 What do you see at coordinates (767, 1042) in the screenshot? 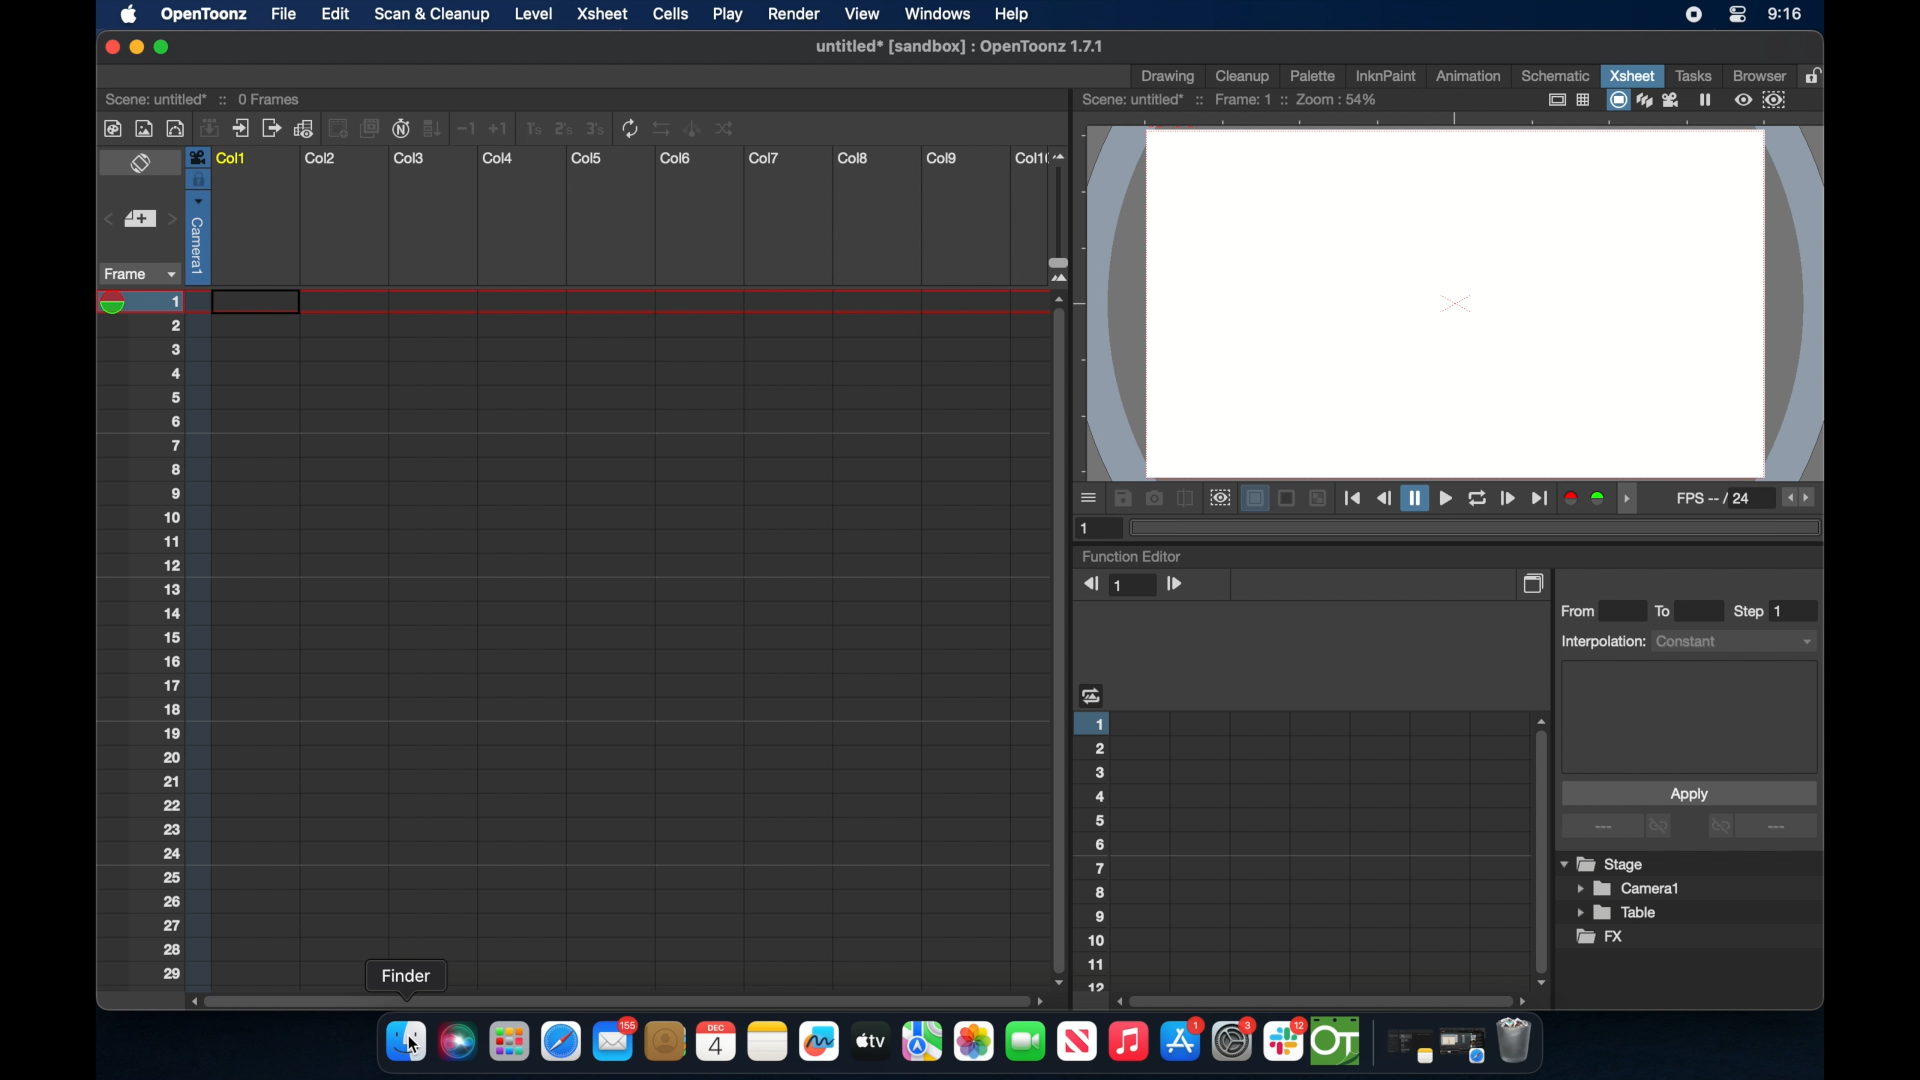
I see `notes` at bounding box center [767, 1042].